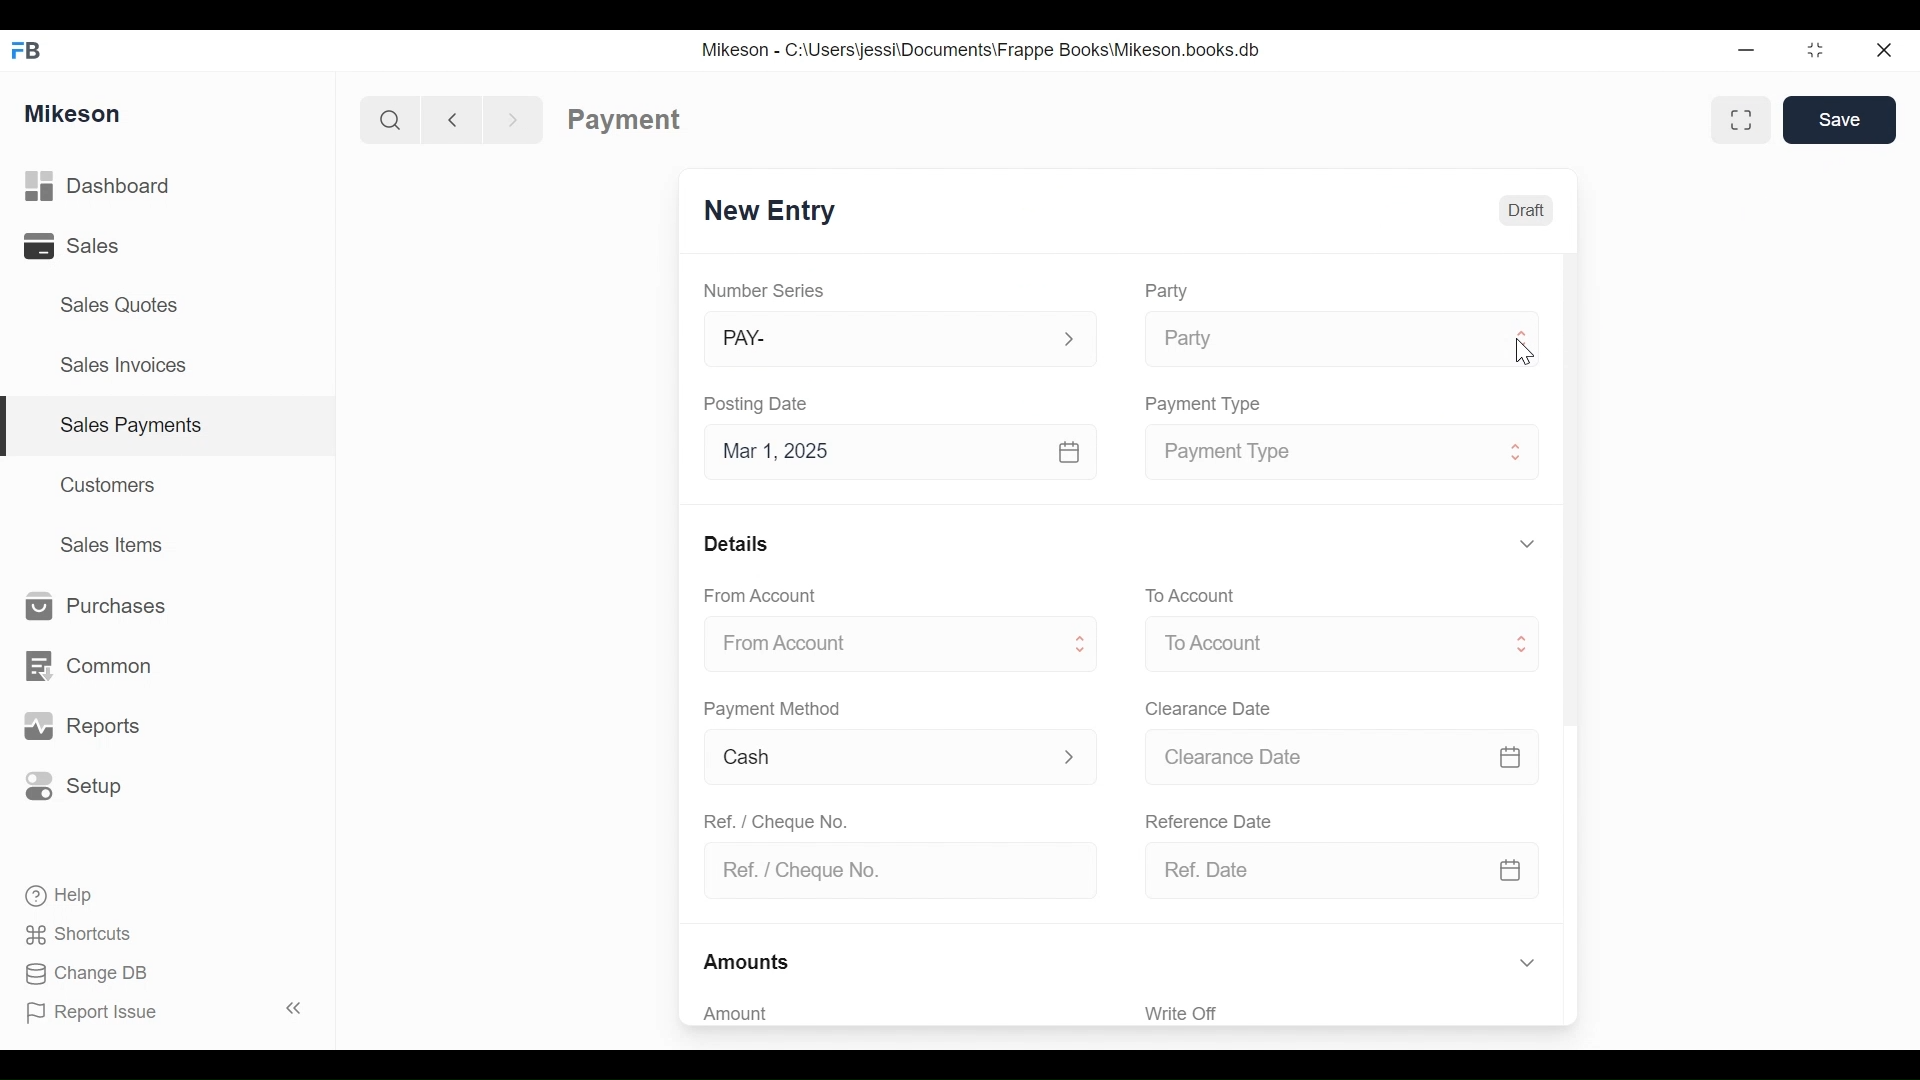  What do you see at coordinates (767, 291) in the screenshot?
I see `Number Series` at bounding box center [767, 291].